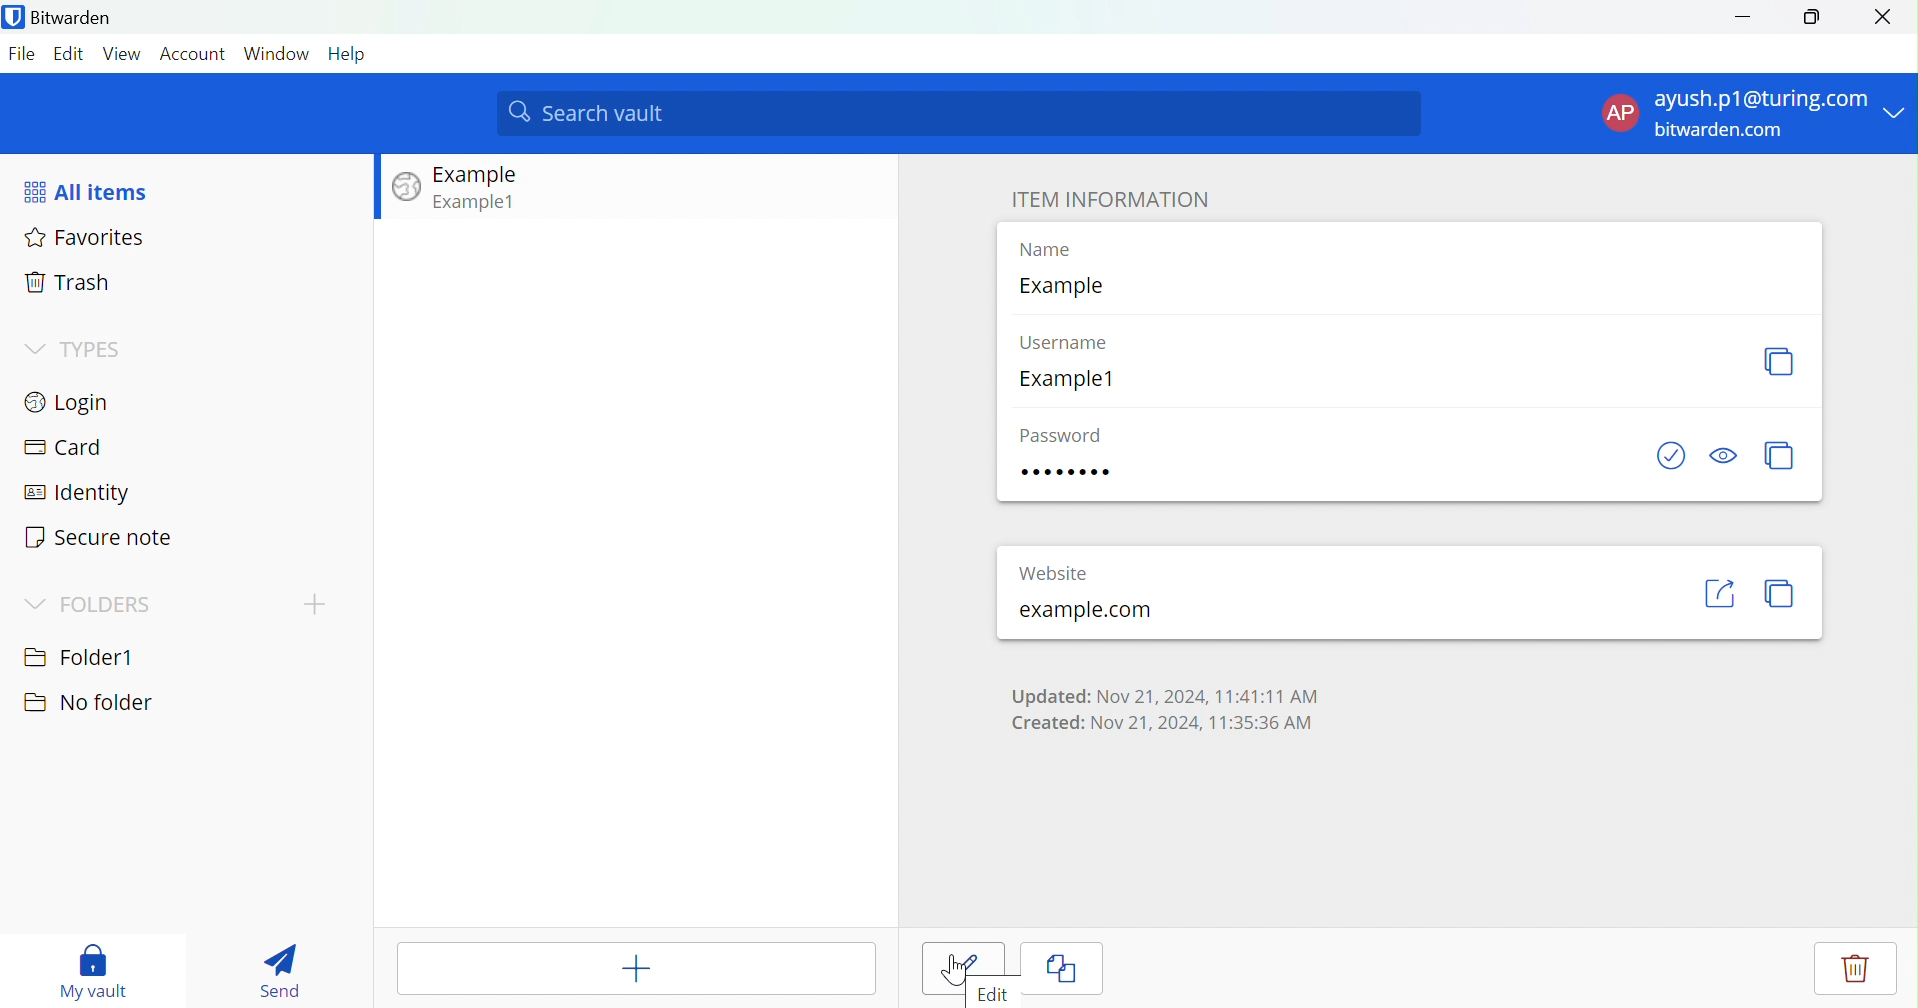 Image resolution: width=1918 pixels, height=1008 pixels. Describe the element at coordinates (89, 191) in the screenshot. I see `All items` at that location.